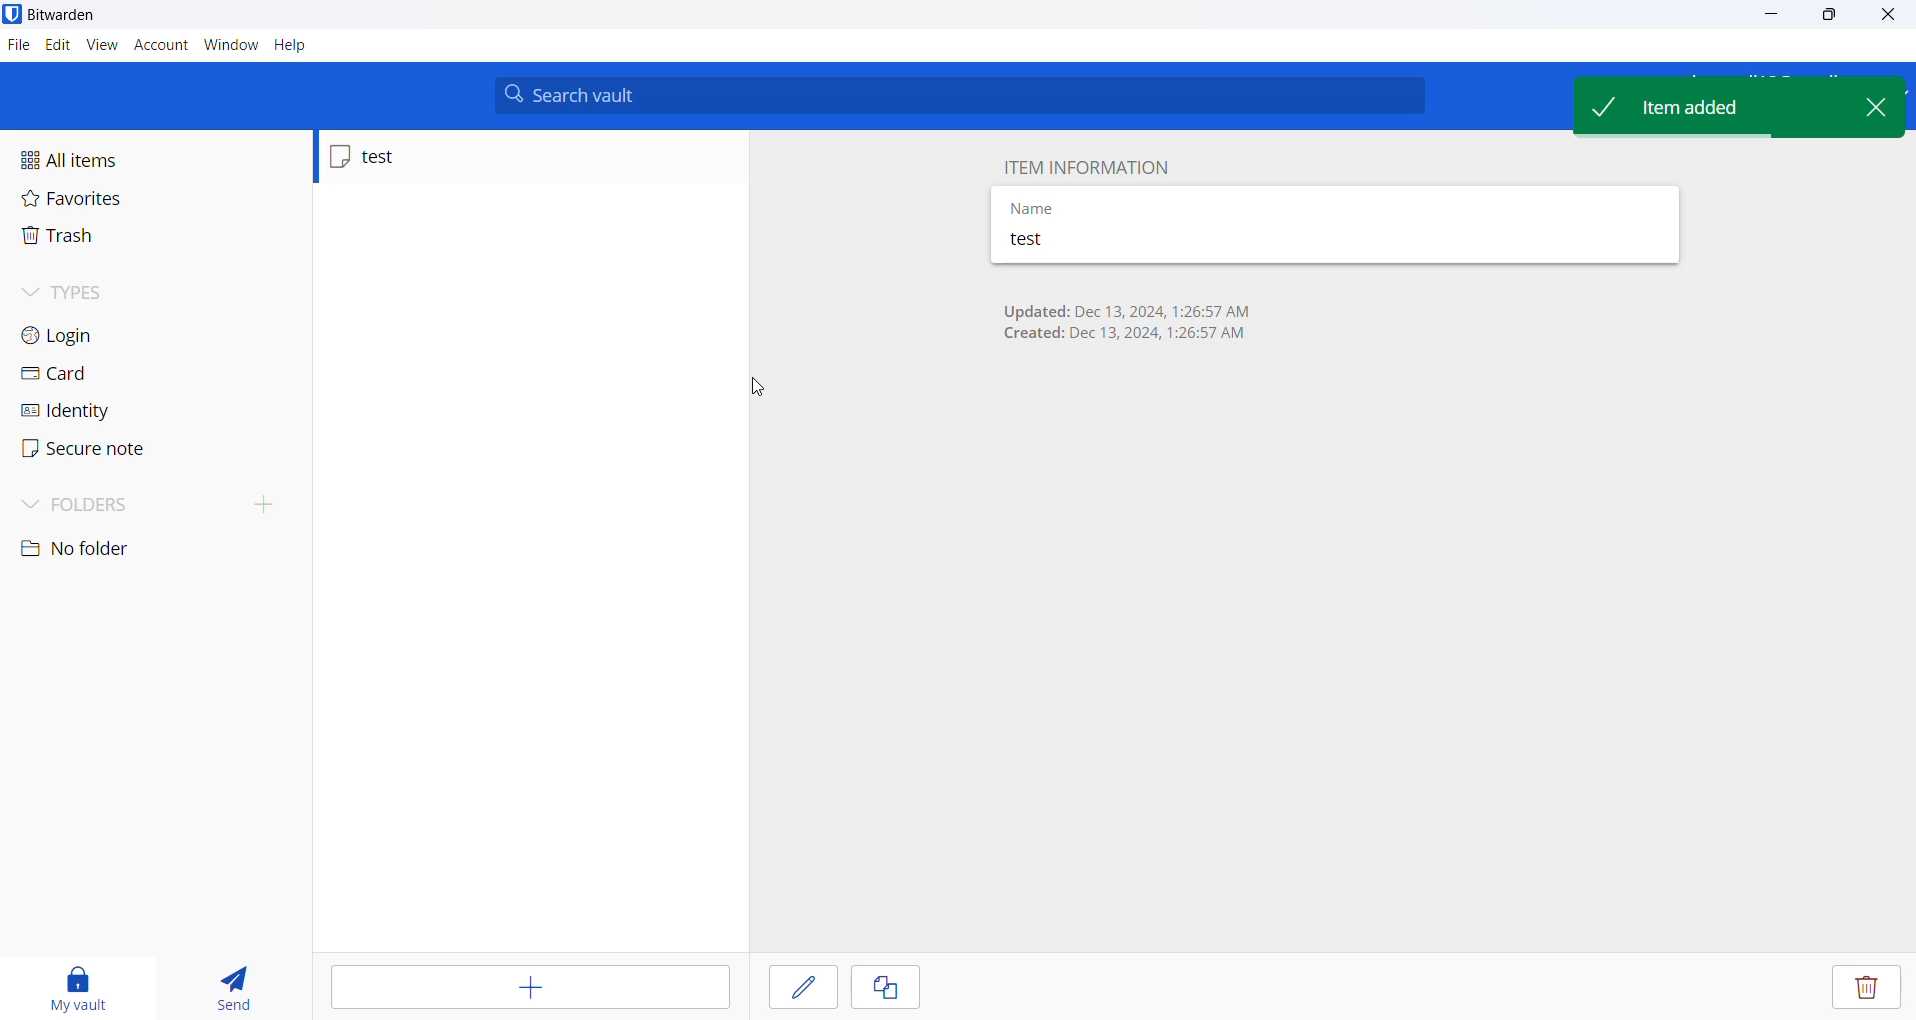  Describe the element at coordinates (86, 984) in the screenshot. I see `my vault` at that location.